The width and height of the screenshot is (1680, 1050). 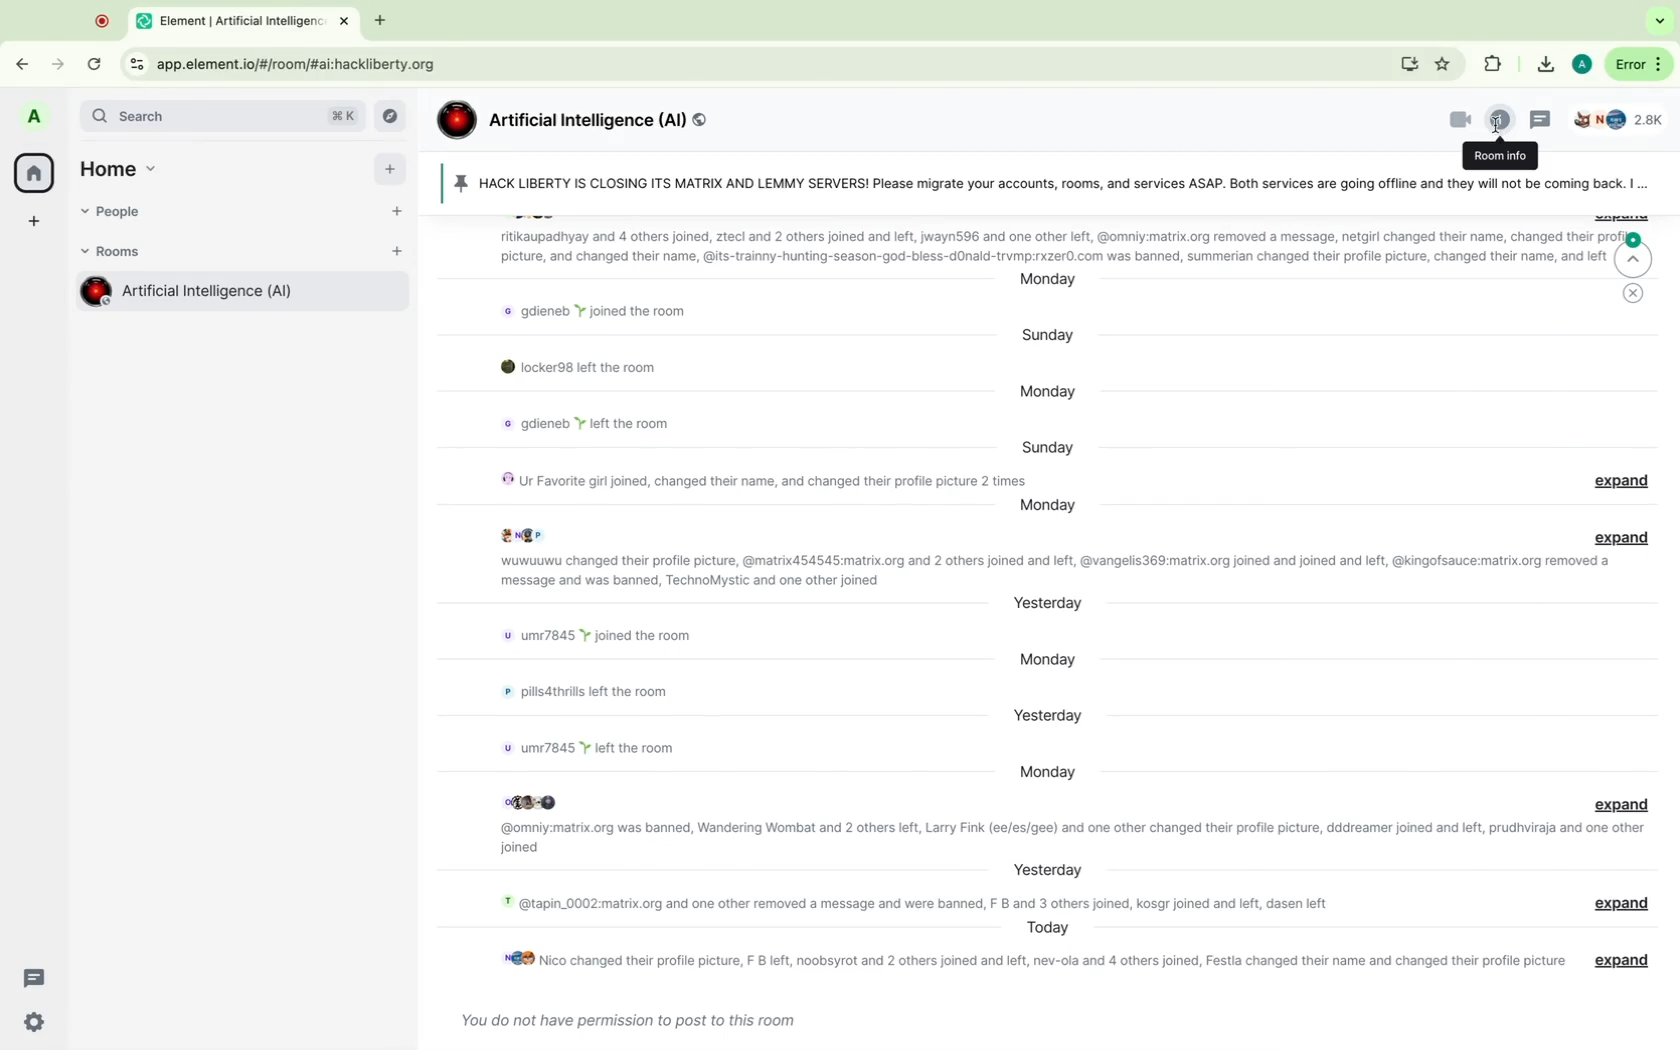 I want to click on add room, so click(x=397, y=257).